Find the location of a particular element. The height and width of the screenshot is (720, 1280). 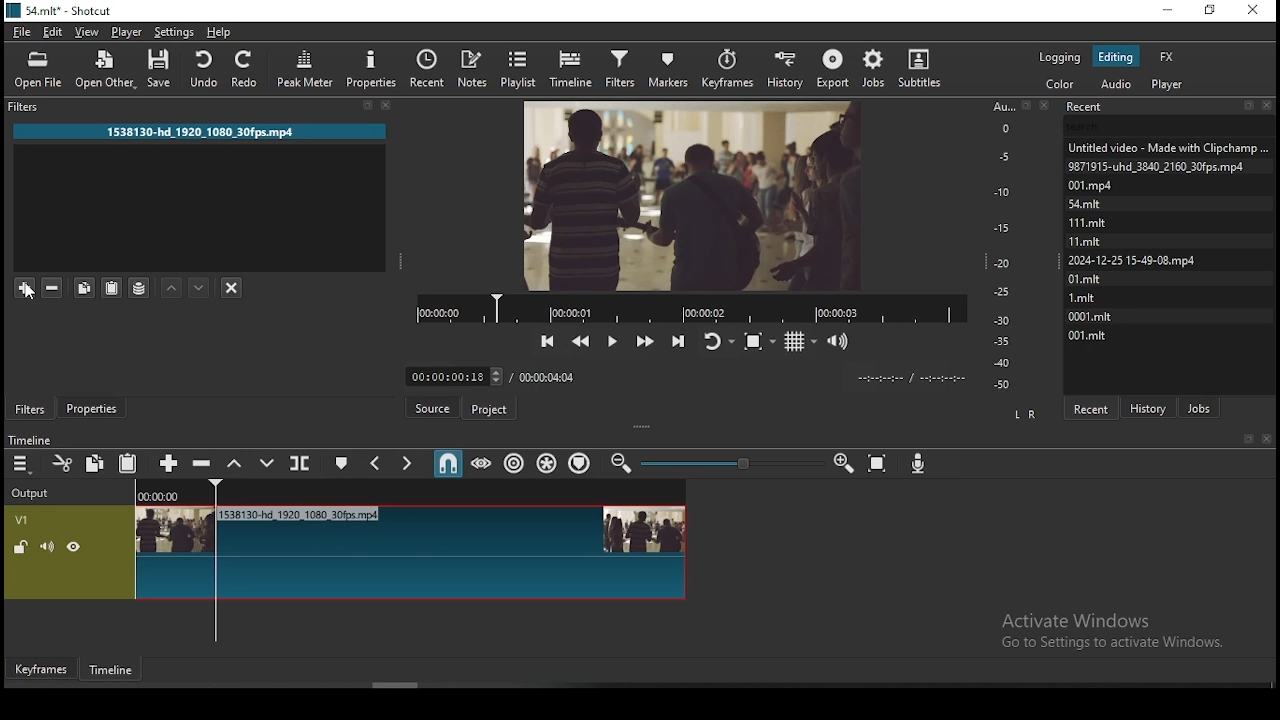

append is located at coordinates (168, 464).